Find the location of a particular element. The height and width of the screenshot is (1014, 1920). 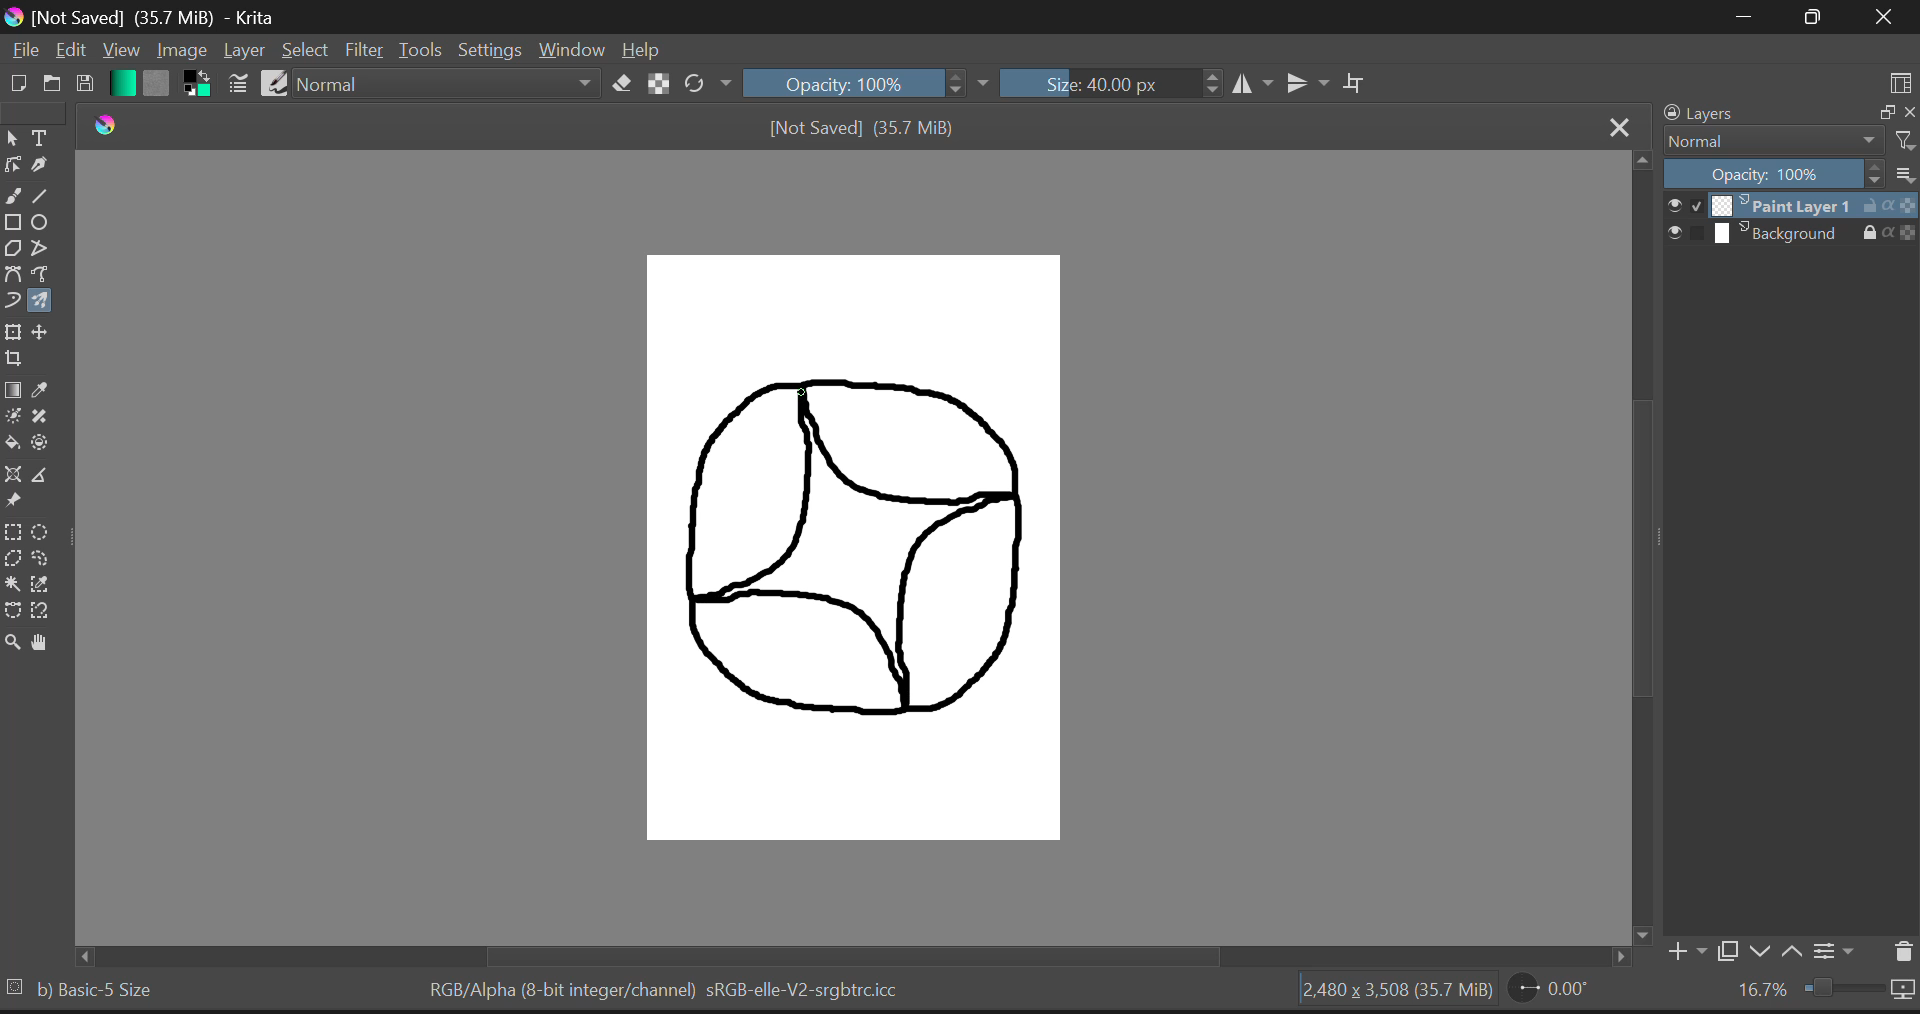

Normal is located at coordinates (1769, 141).